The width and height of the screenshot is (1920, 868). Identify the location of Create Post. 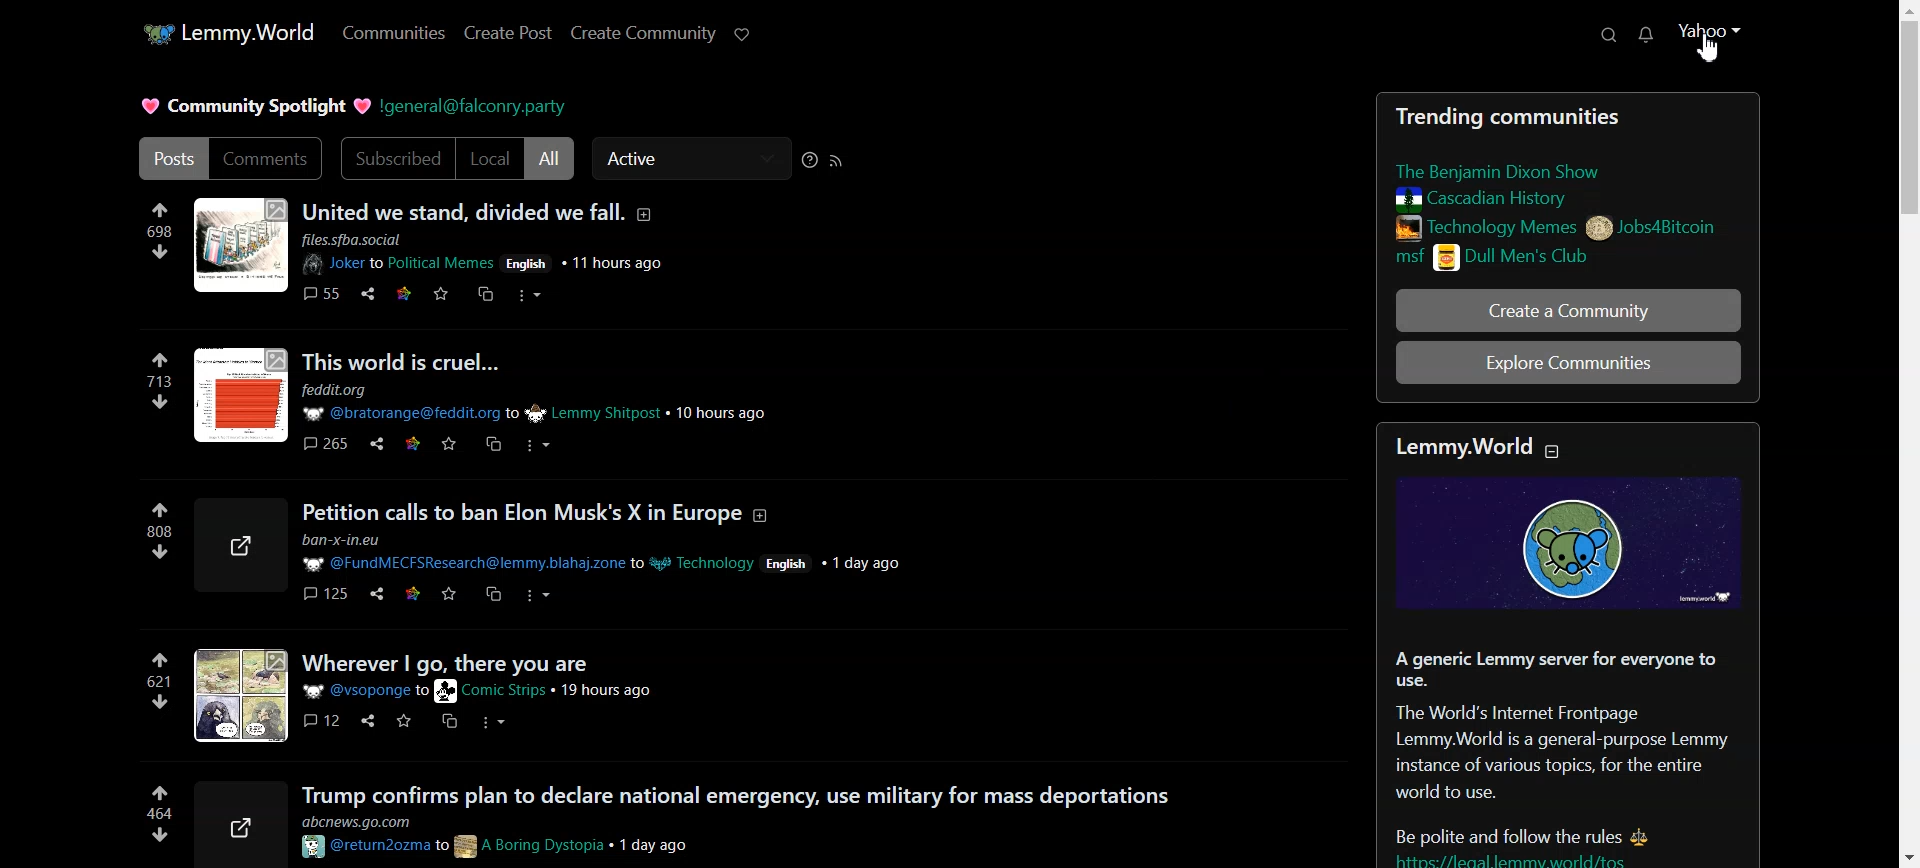
(509, 33).